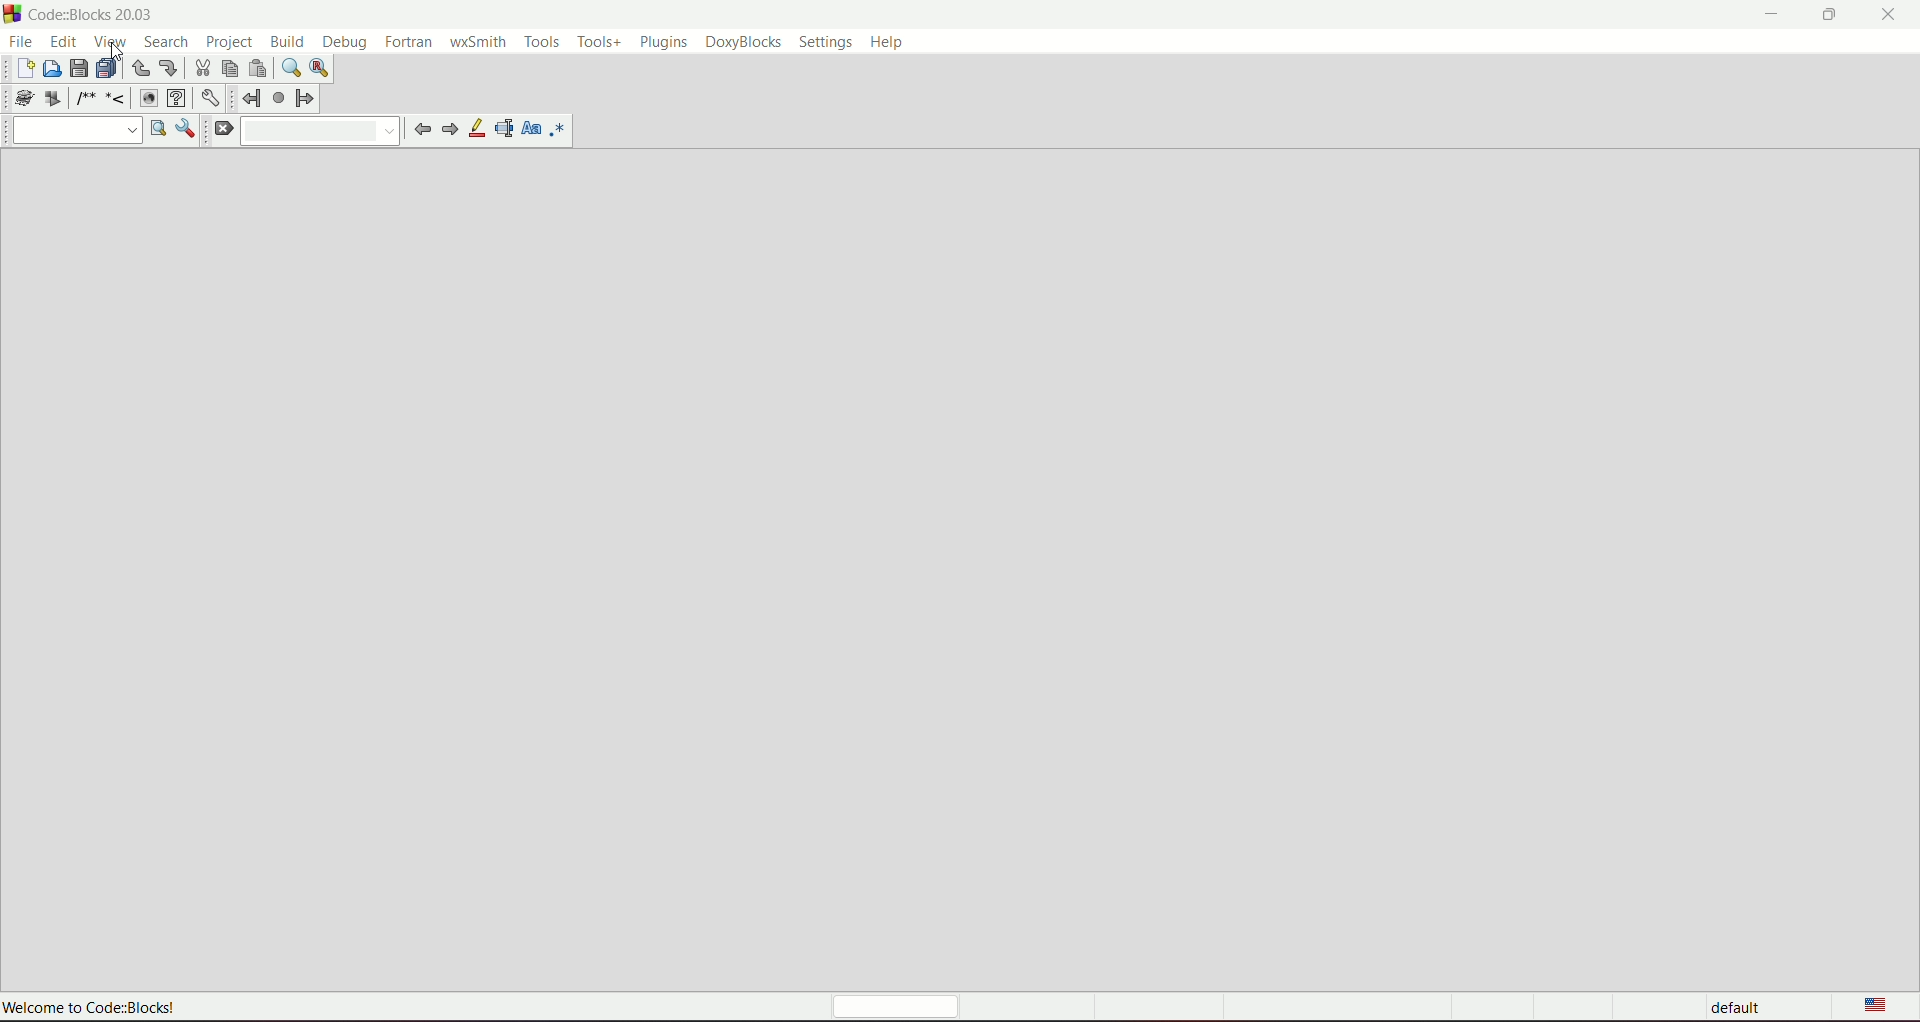  I want to click on wxsmith, so click(476, 41).